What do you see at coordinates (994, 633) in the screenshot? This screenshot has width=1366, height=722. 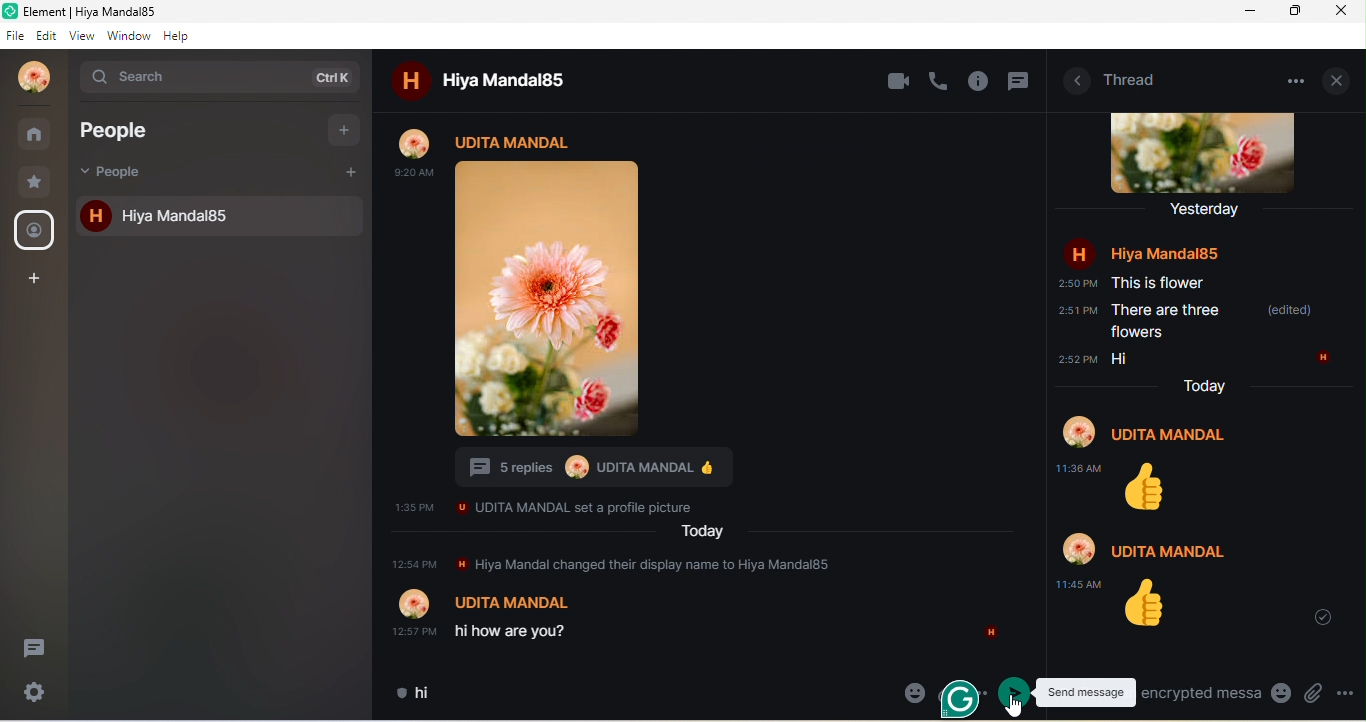 I see `H` at bounding box center [994, 633].